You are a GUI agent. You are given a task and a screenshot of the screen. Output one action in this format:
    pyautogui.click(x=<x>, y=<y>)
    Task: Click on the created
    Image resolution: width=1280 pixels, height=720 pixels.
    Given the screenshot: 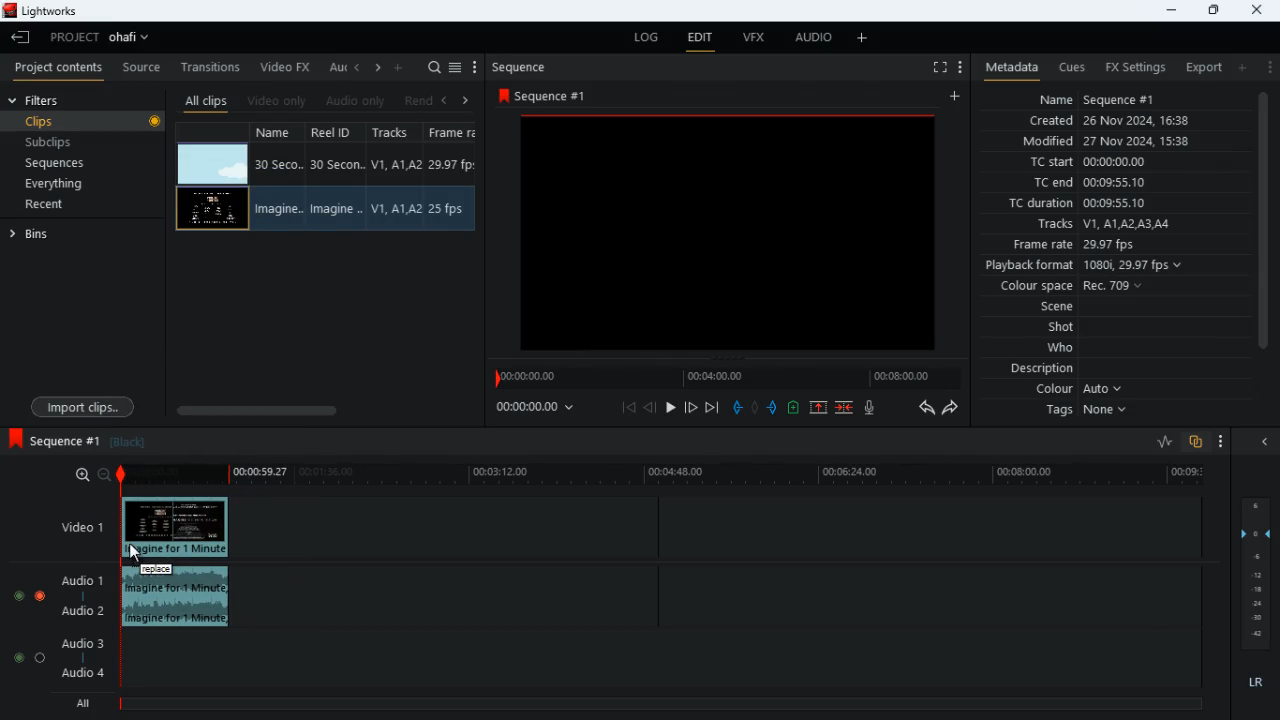 What is the action you would take?
    pyautogui.click(x=1106, y=121)
    